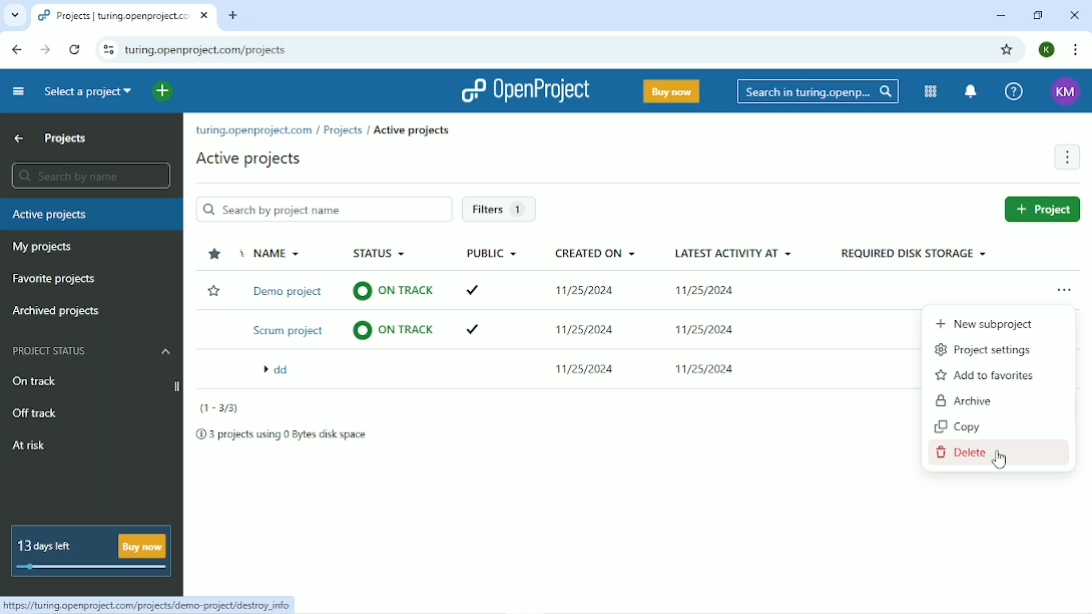  I want to click on Status, so click(380, 253).